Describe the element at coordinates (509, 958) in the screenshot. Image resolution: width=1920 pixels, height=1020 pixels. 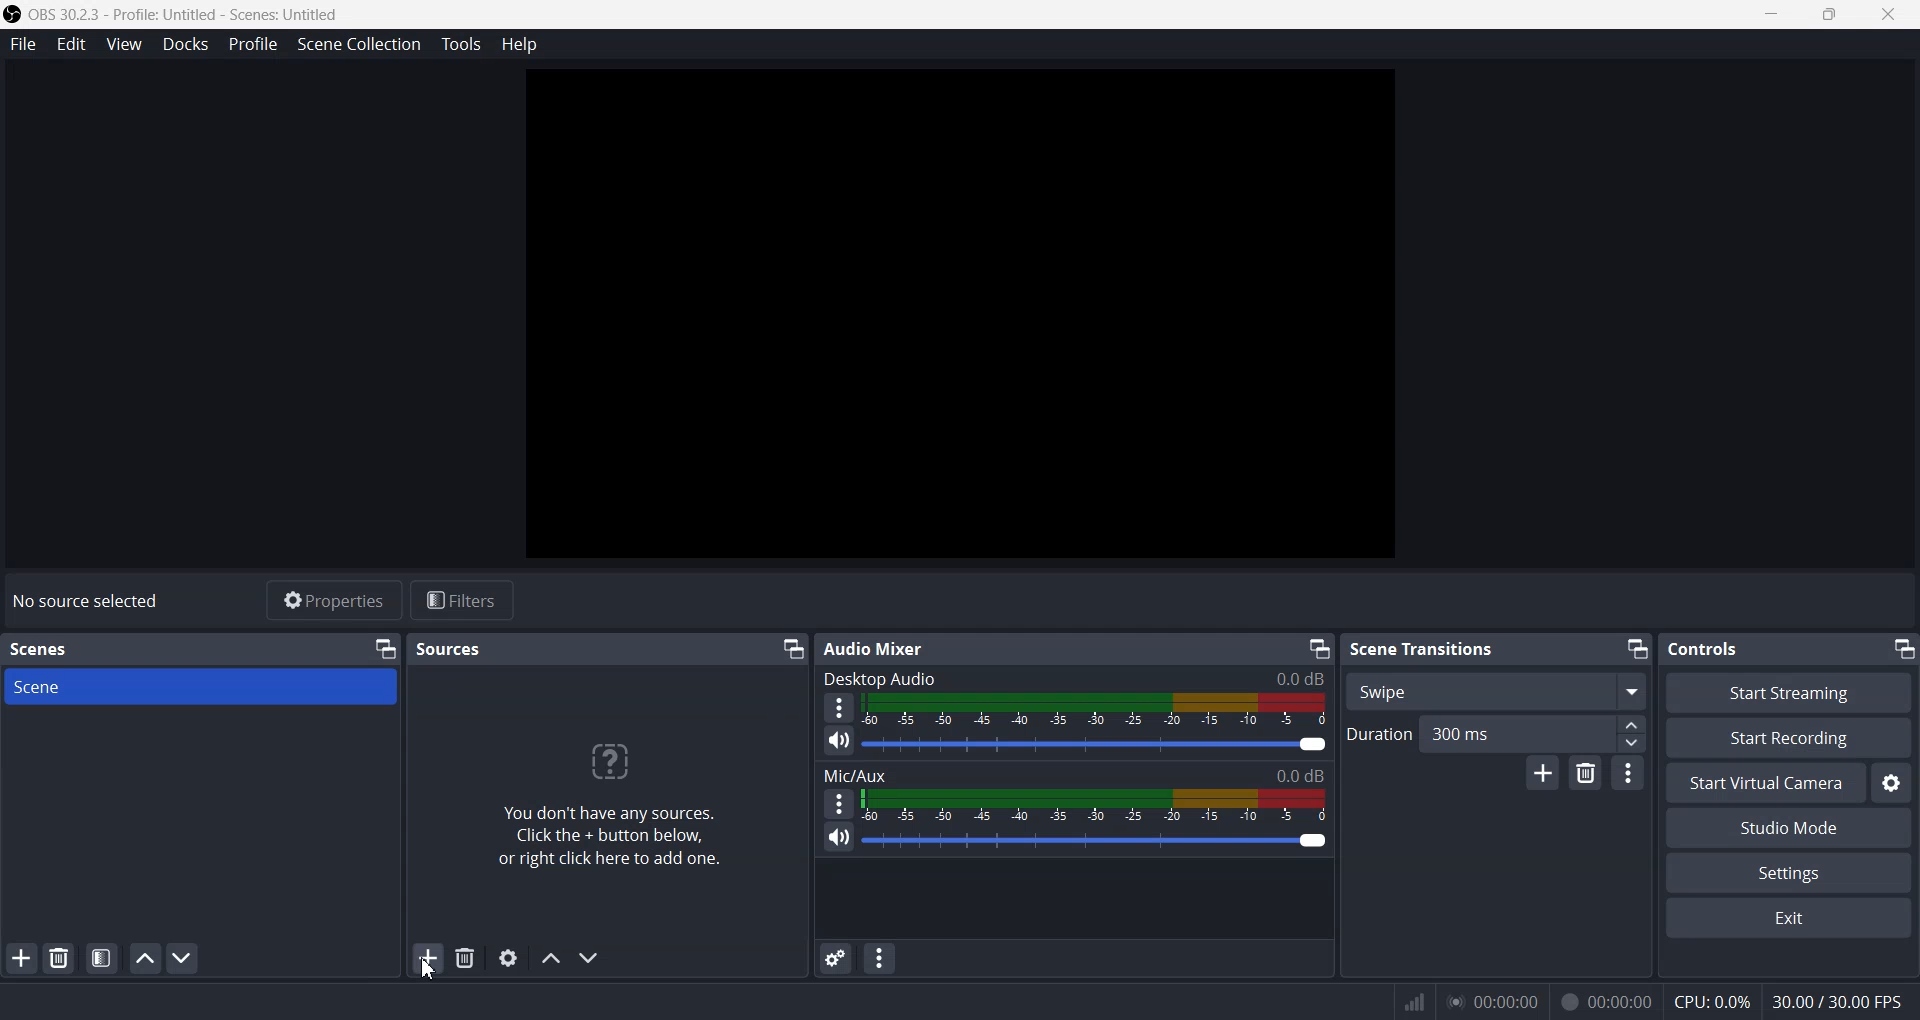
I see `Open Sources Properties` at that location.